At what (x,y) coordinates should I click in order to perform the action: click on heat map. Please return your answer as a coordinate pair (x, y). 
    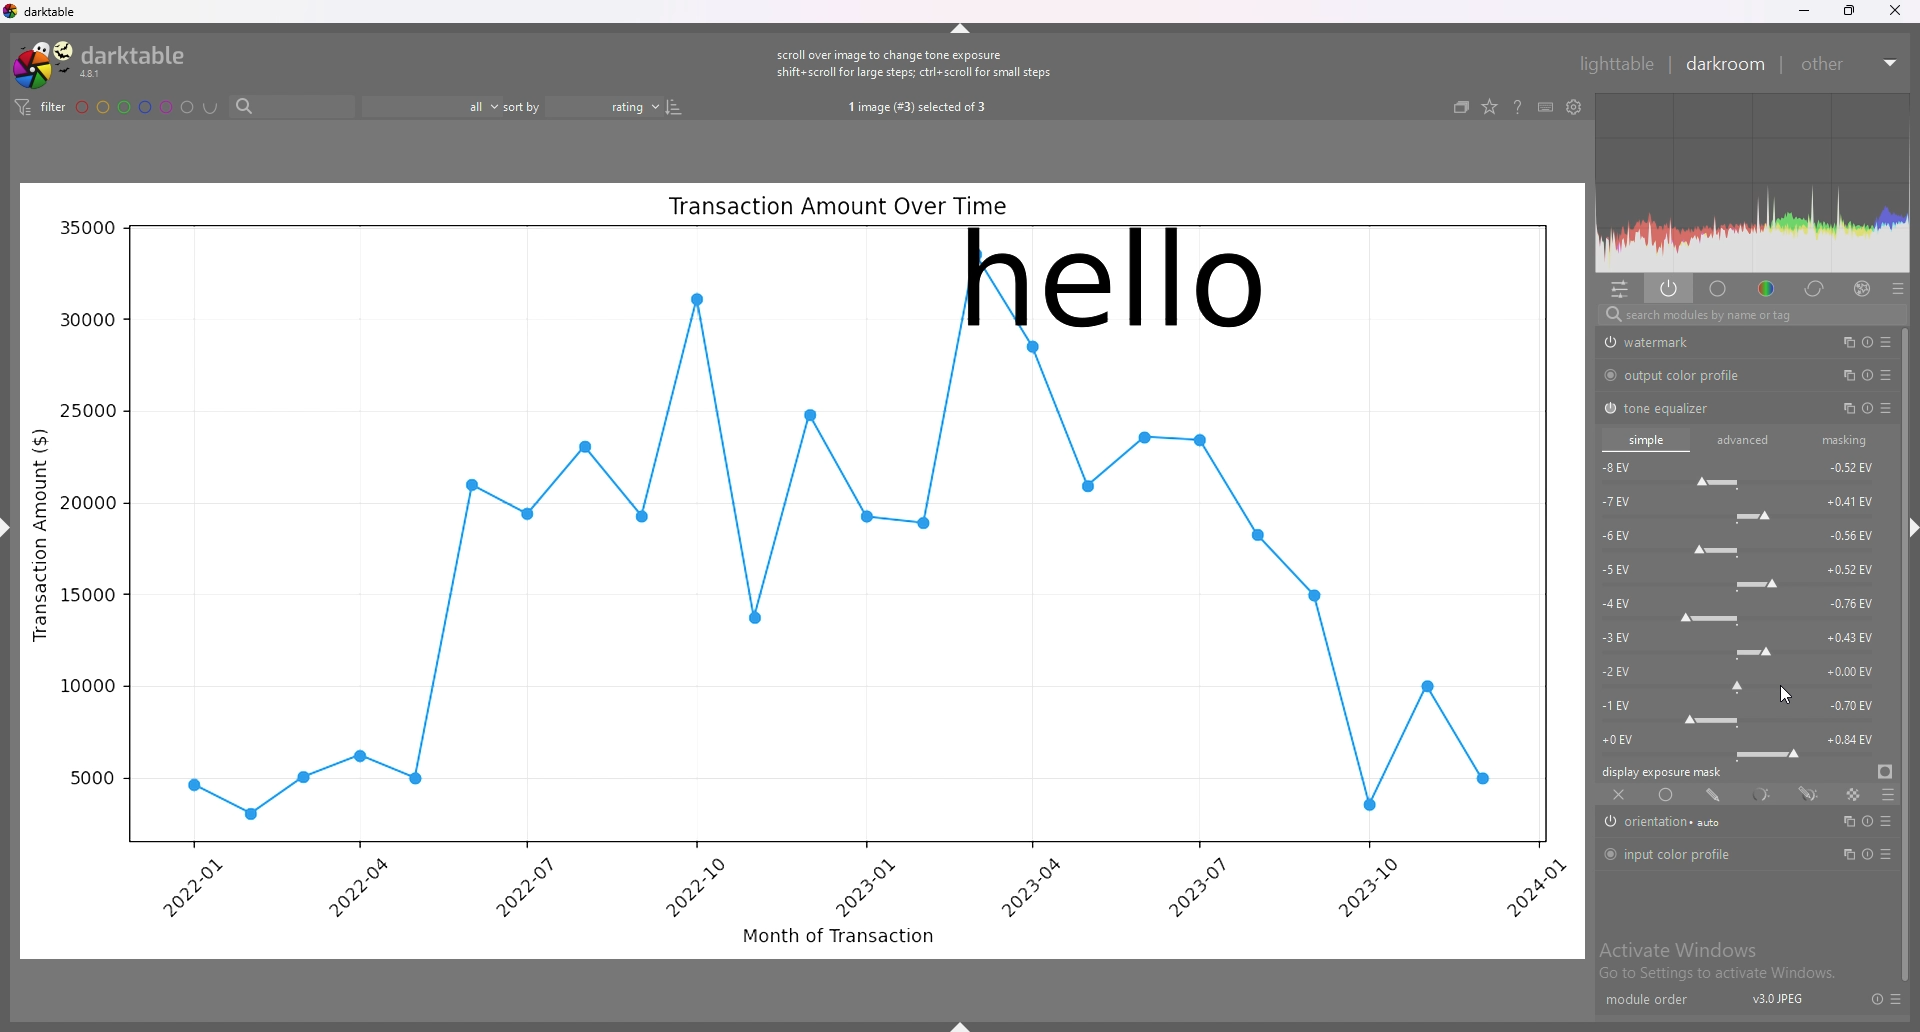
    Looking at the image, I should click on (1753, 182).